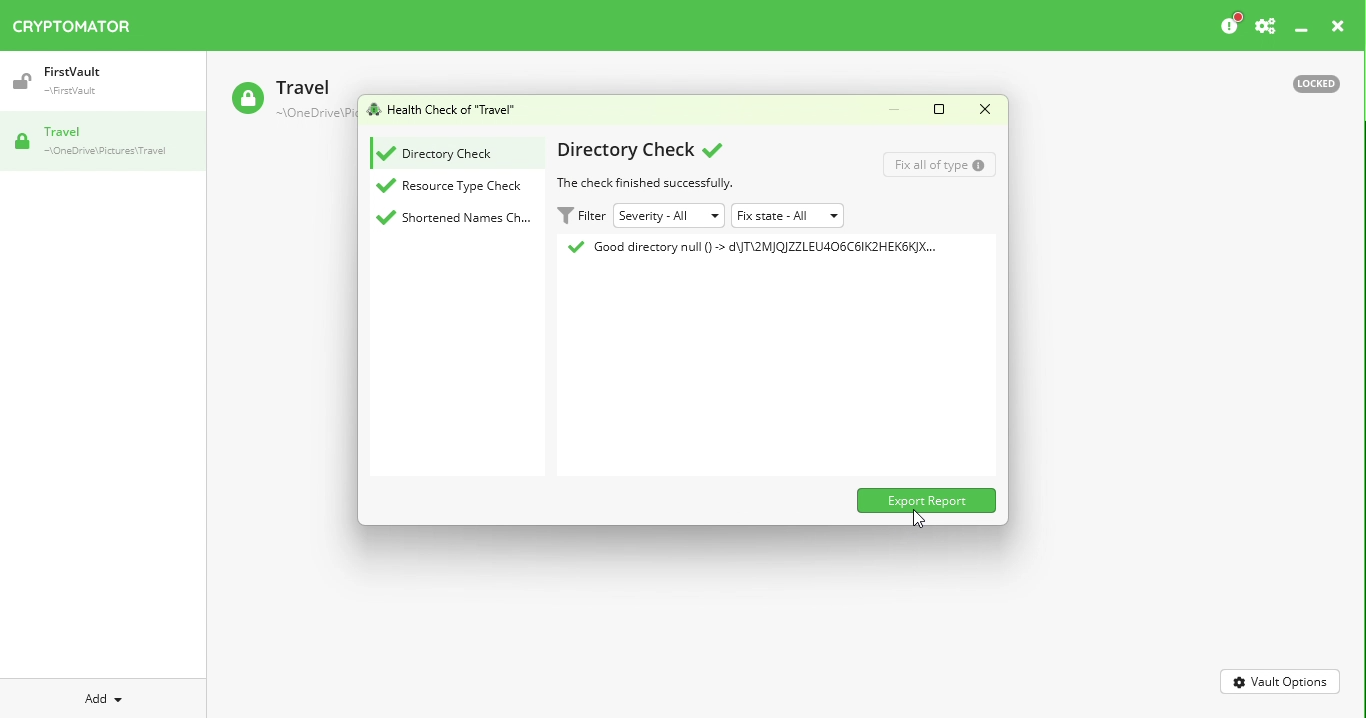 This screenshot has height=718, width=1366. What do you see at coordinates (579, 216) in the screenshot?
I see `Filter` at bounding box center [579, 216].